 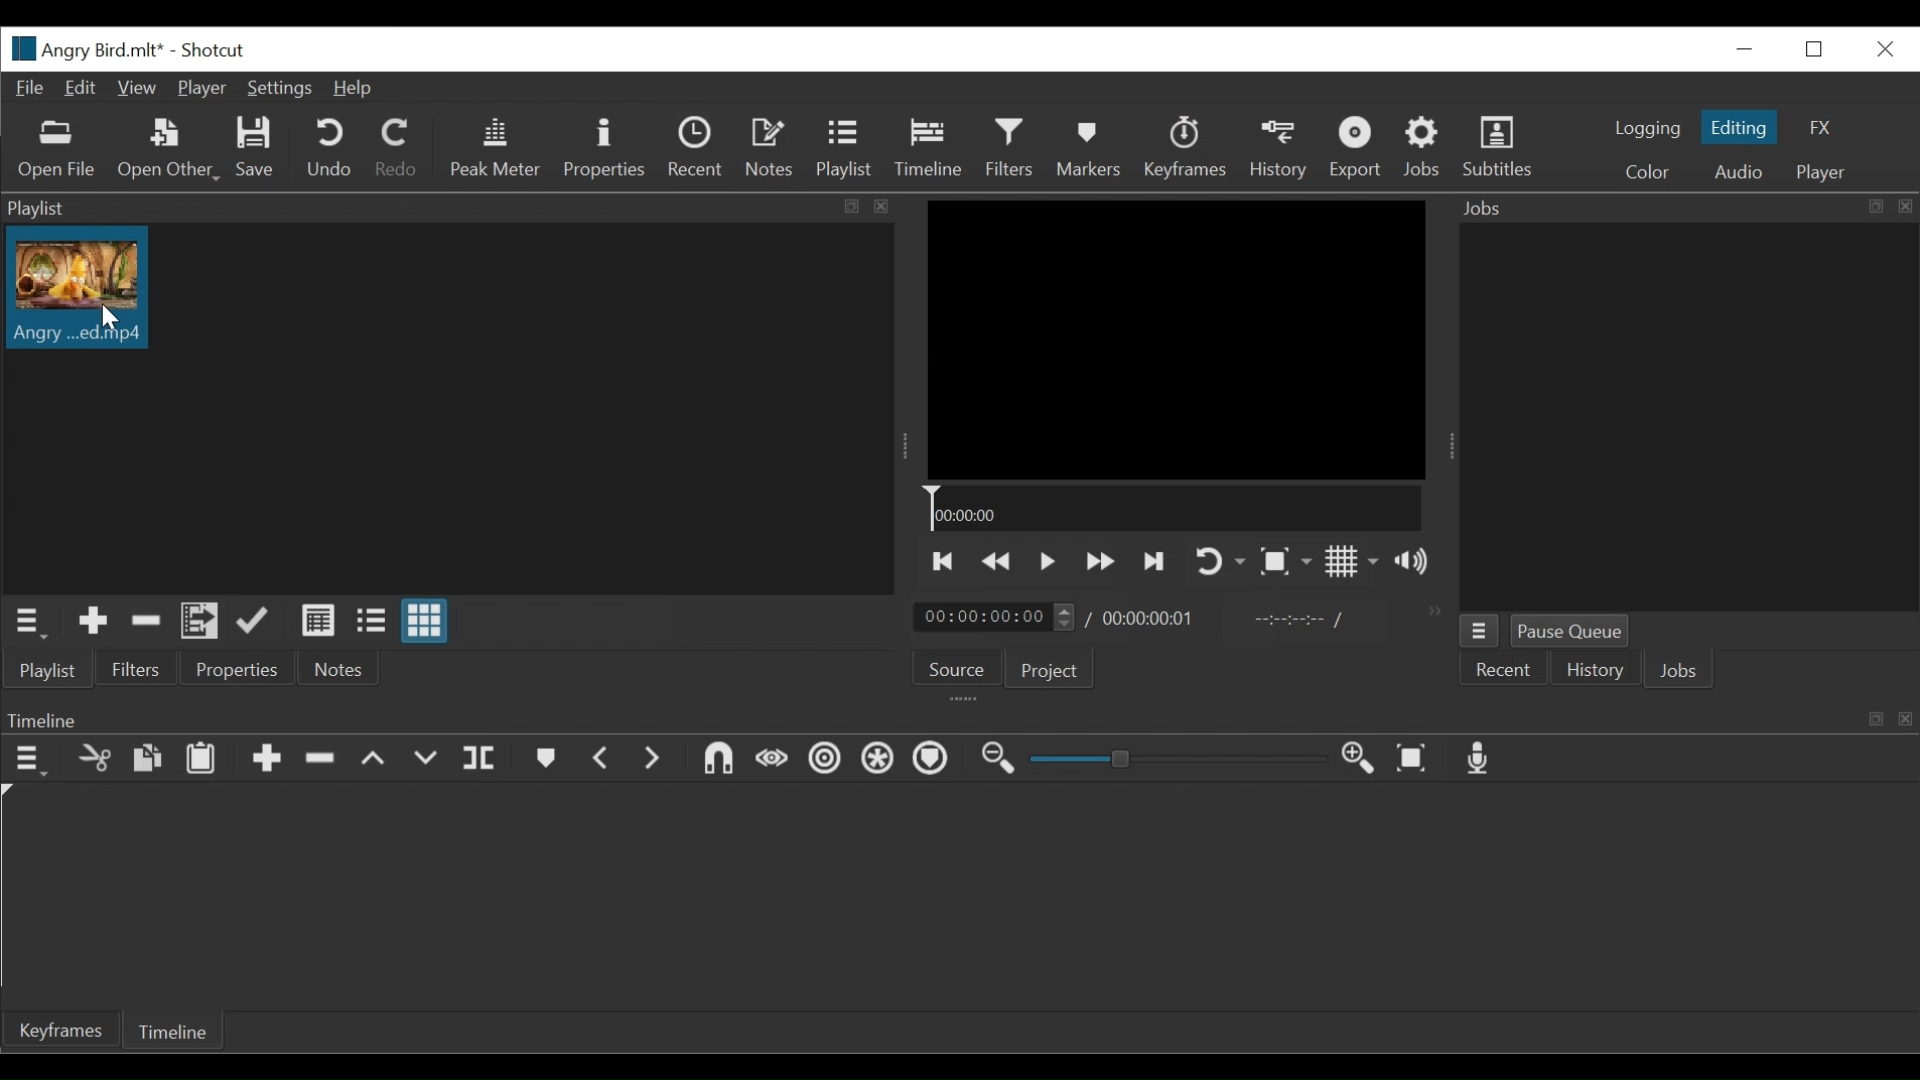 What do you see at coordinates (1288, 564) in the screenshot?
I see `Toggle zoom` at bounding box center [1288, 564].